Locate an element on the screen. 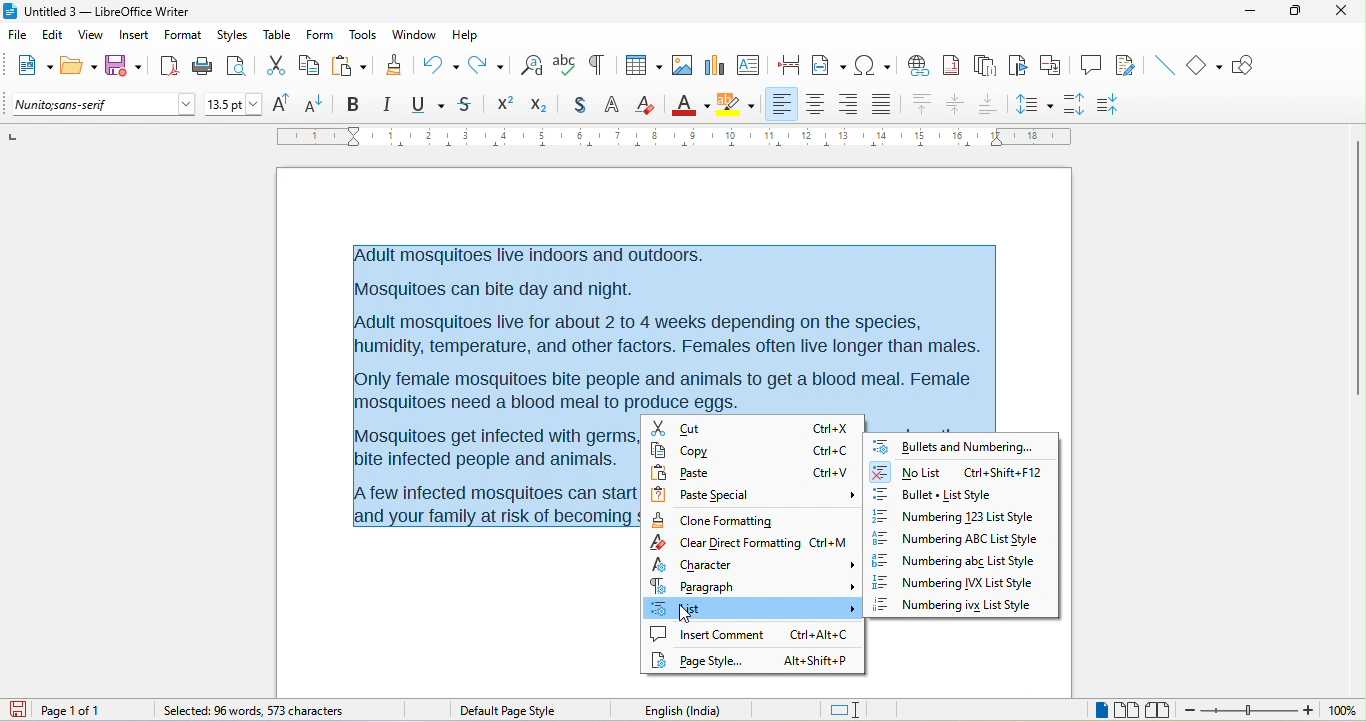  basic shape is located at coordinates (1207, 66).